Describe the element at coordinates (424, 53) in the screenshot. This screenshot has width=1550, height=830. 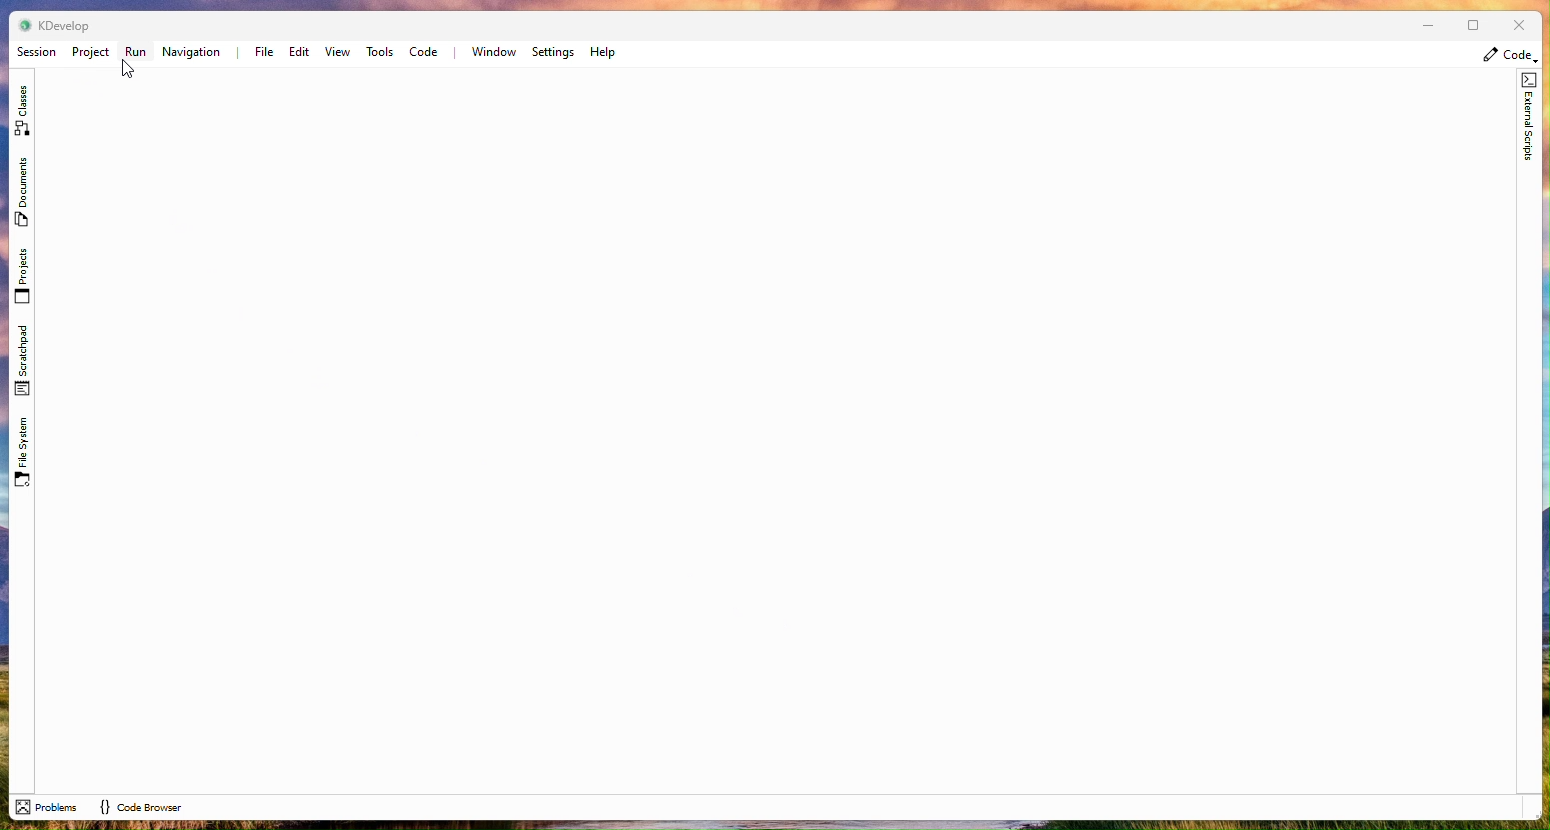
I see `Code` at that location.